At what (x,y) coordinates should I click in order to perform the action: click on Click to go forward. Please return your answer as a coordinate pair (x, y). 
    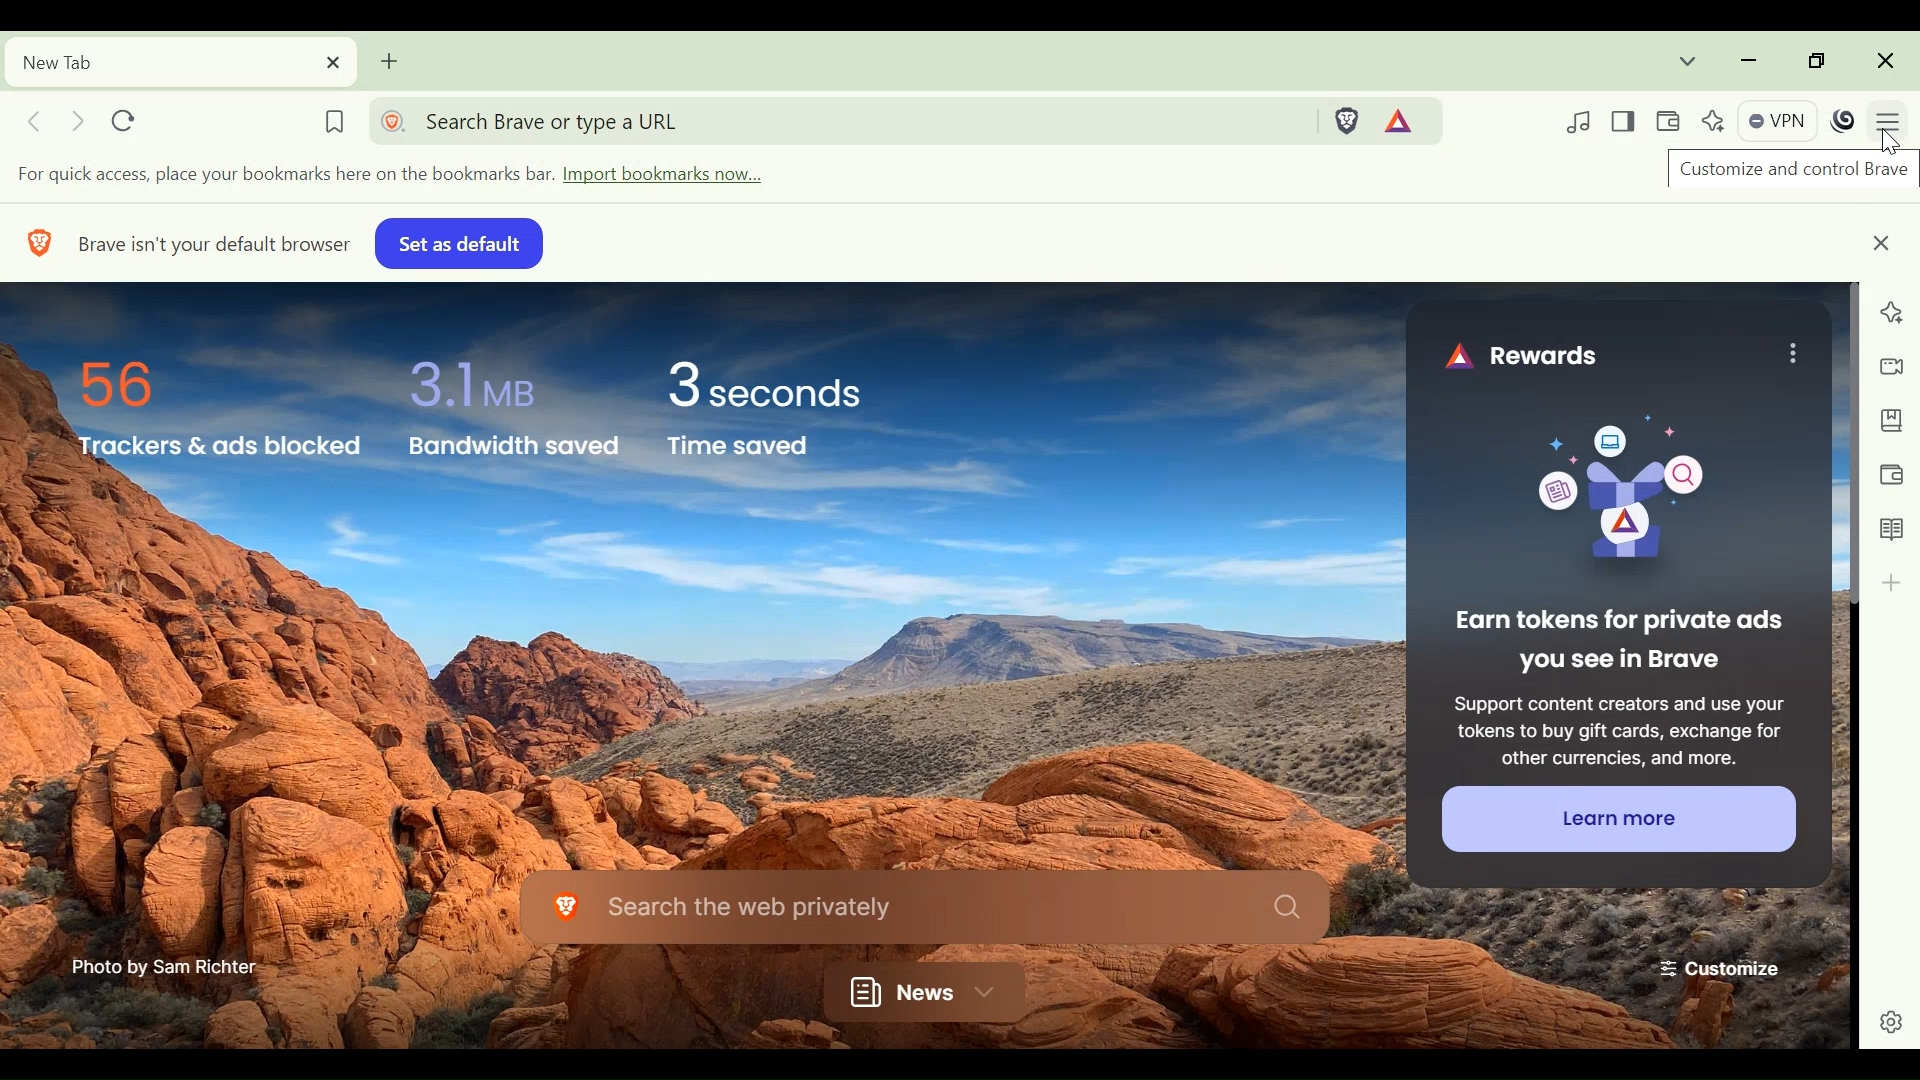
    Looking at the image, I should click on (76, 119).